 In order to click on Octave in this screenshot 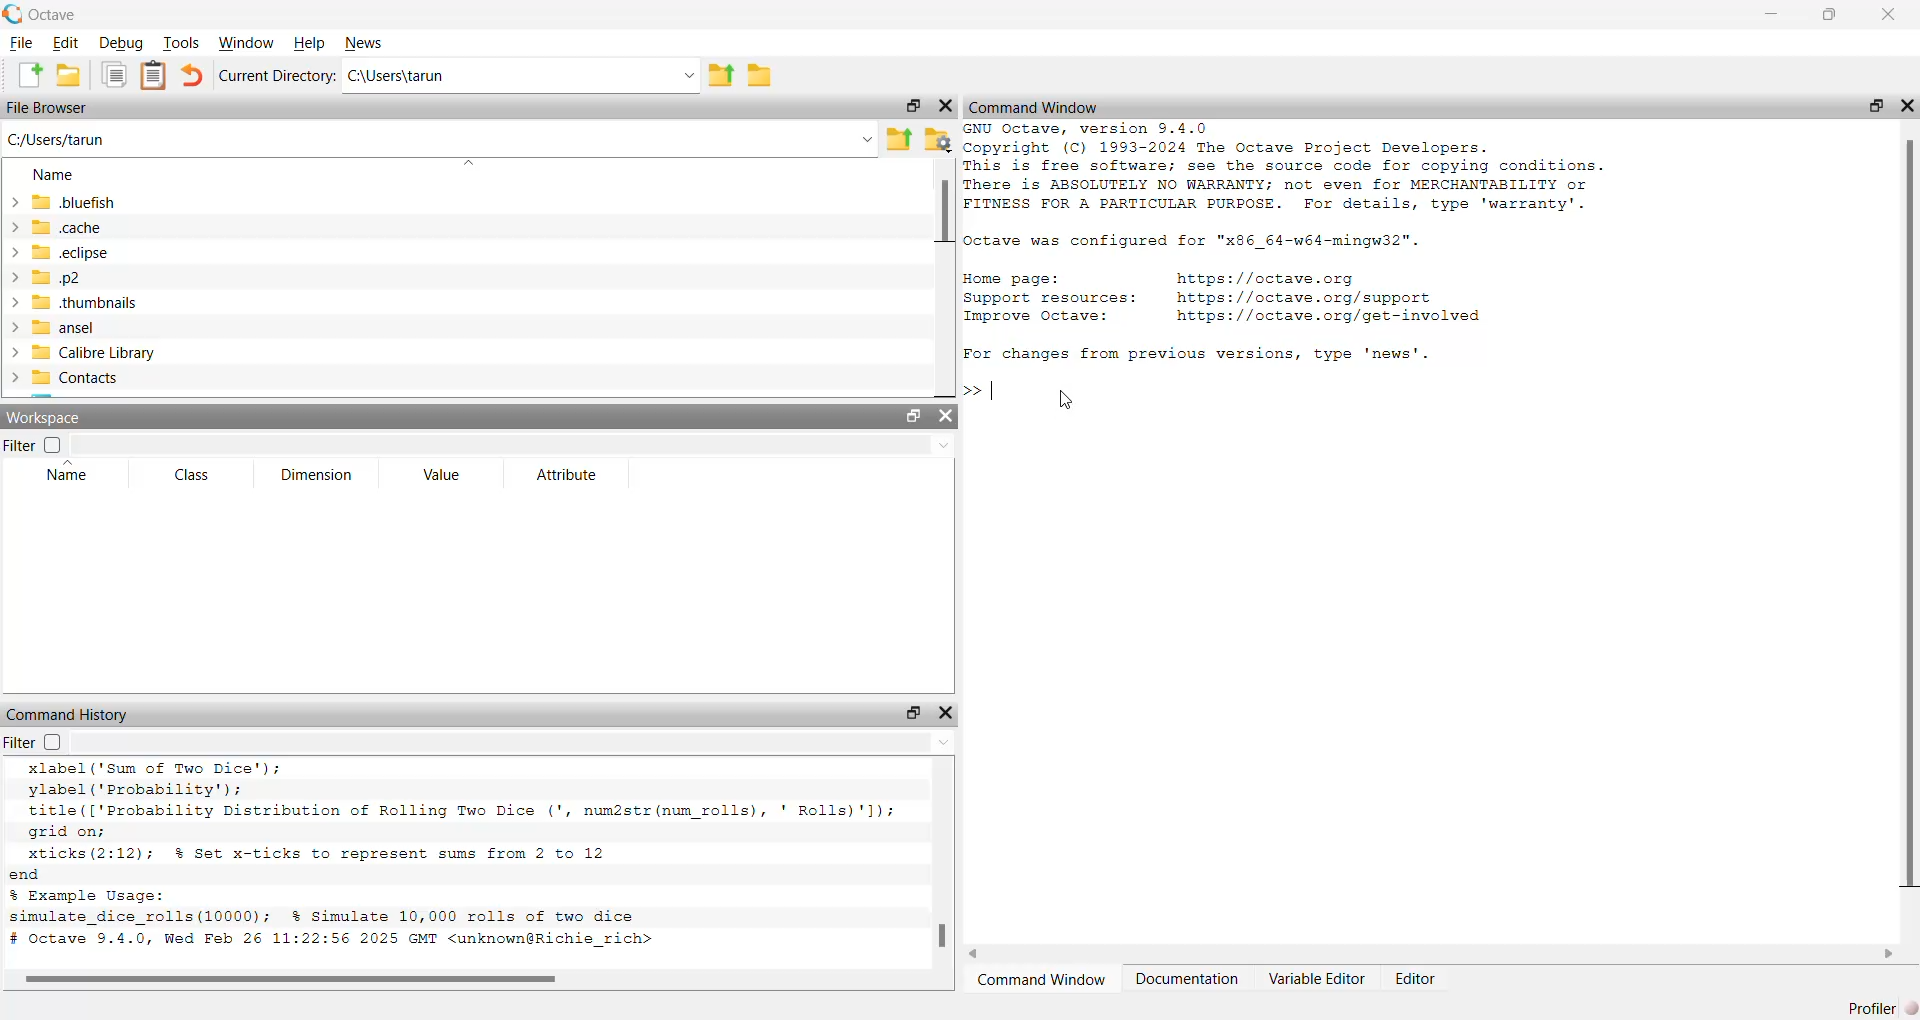, I will do `click(42, 12)`.